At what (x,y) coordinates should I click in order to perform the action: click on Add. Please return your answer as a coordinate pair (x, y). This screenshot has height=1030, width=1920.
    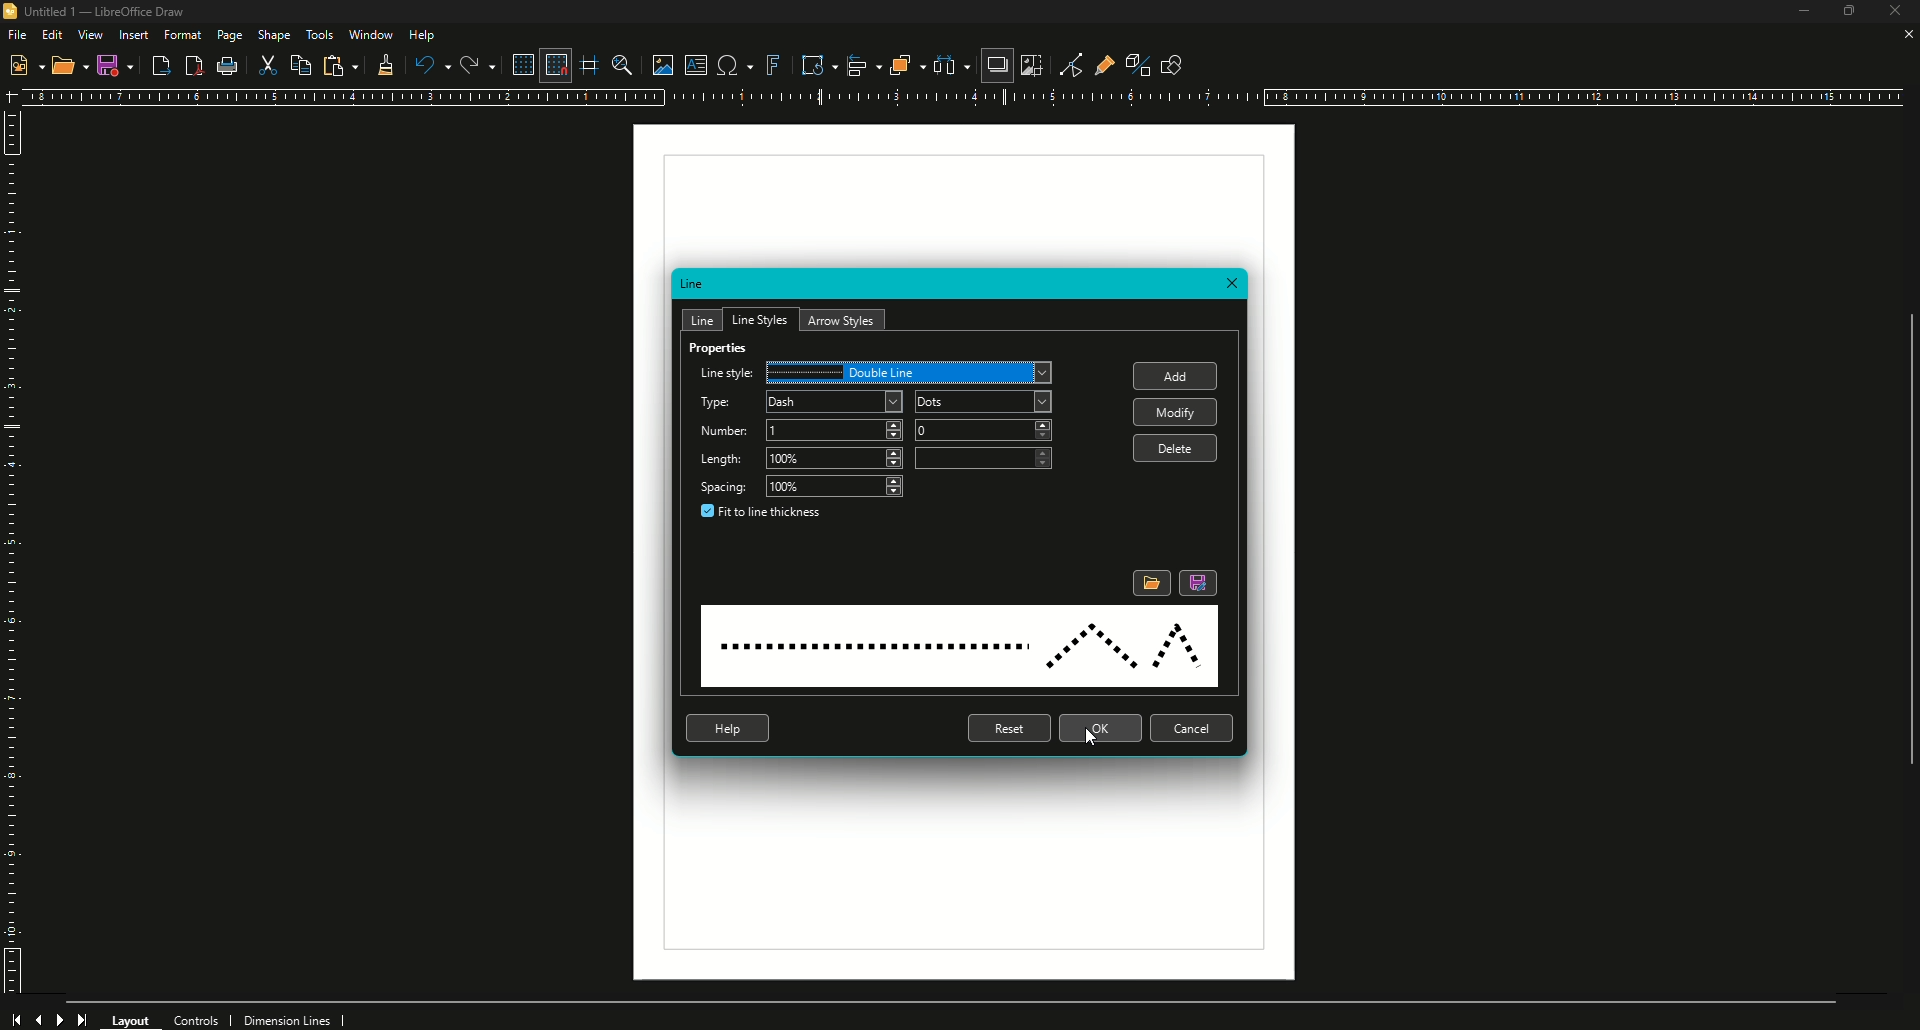
    Looking at the image, I should click on (1180, 378).